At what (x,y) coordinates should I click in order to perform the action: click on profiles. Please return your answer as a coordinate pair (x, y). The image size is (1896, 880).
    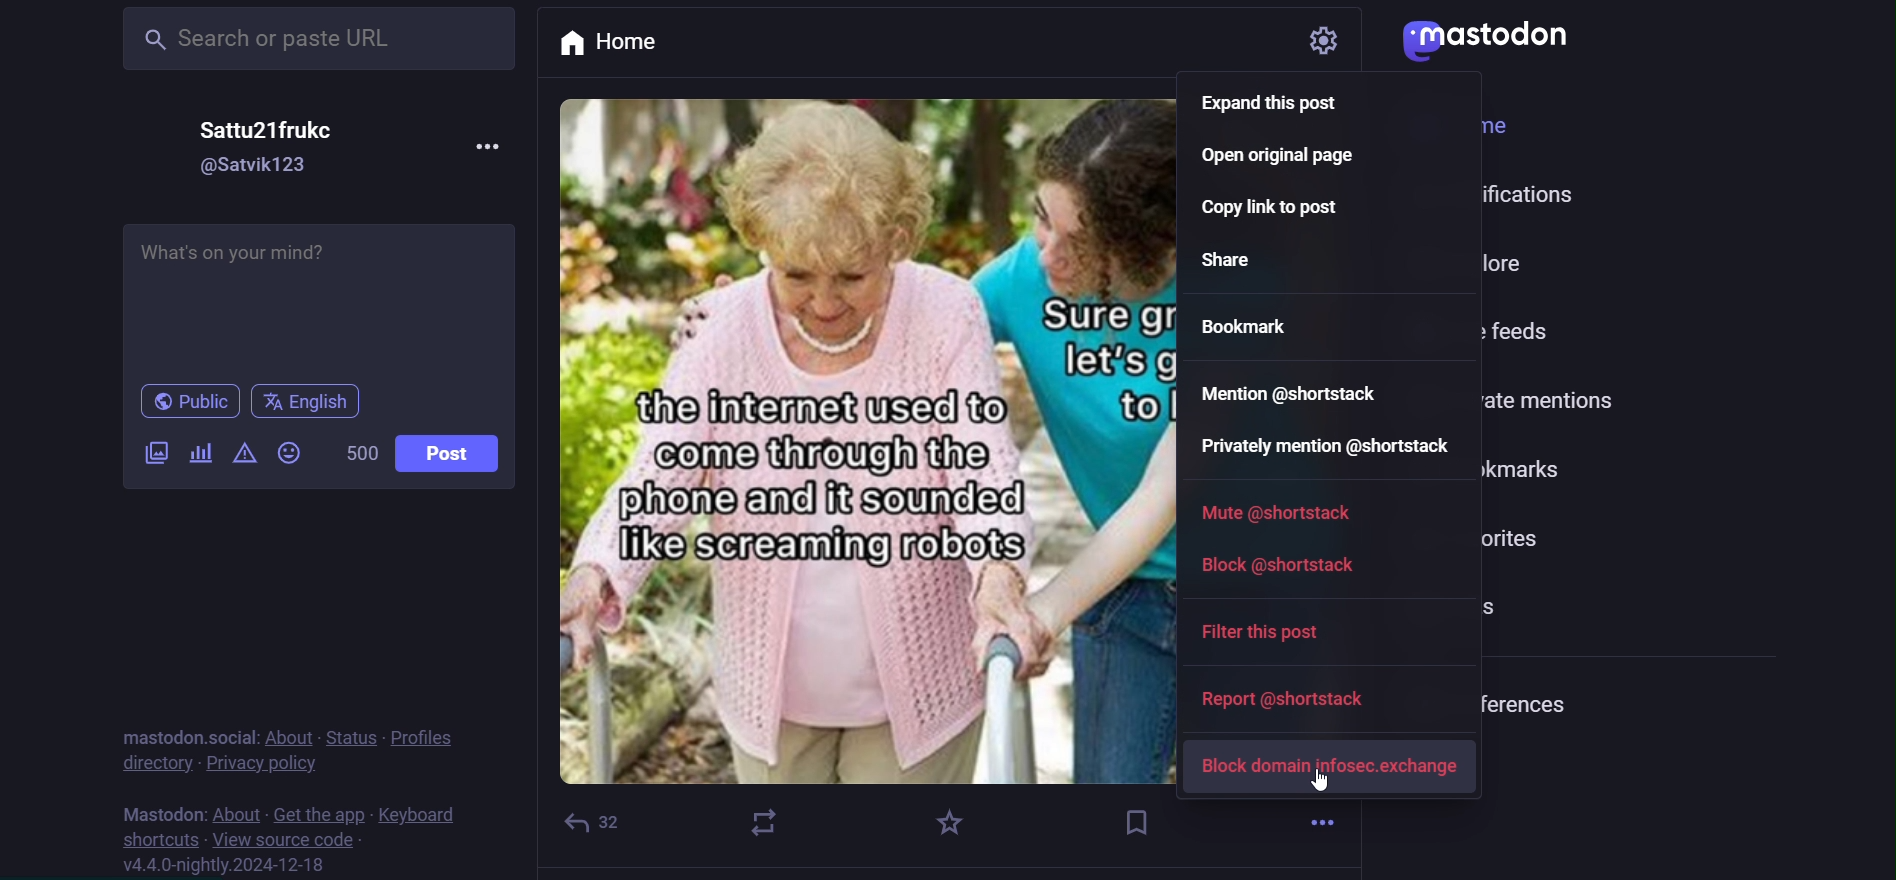
    Looking at the image, I should click on (428, 735).